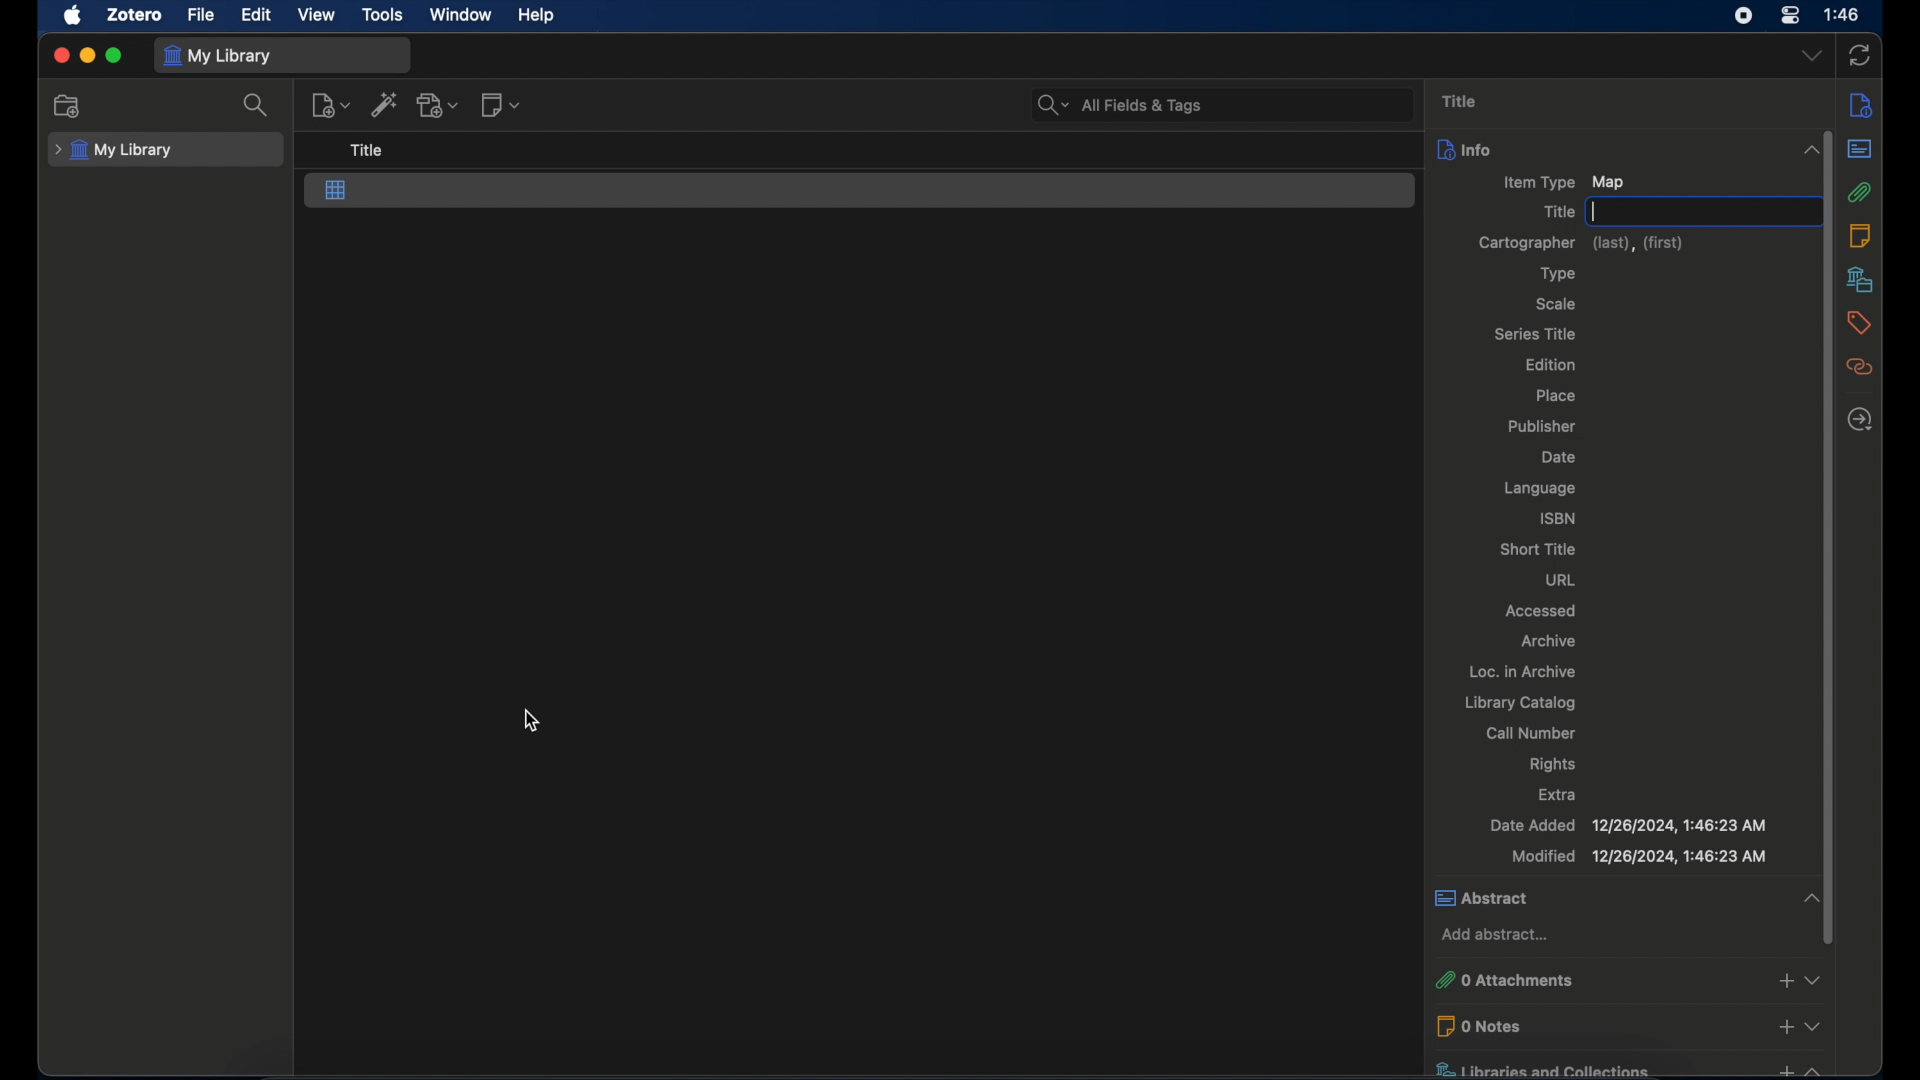 The height and width of the screenshot is (1080, 1920). Describe the element at coordinates (1562, 795) in the screenshot. I see `extra` at that location.